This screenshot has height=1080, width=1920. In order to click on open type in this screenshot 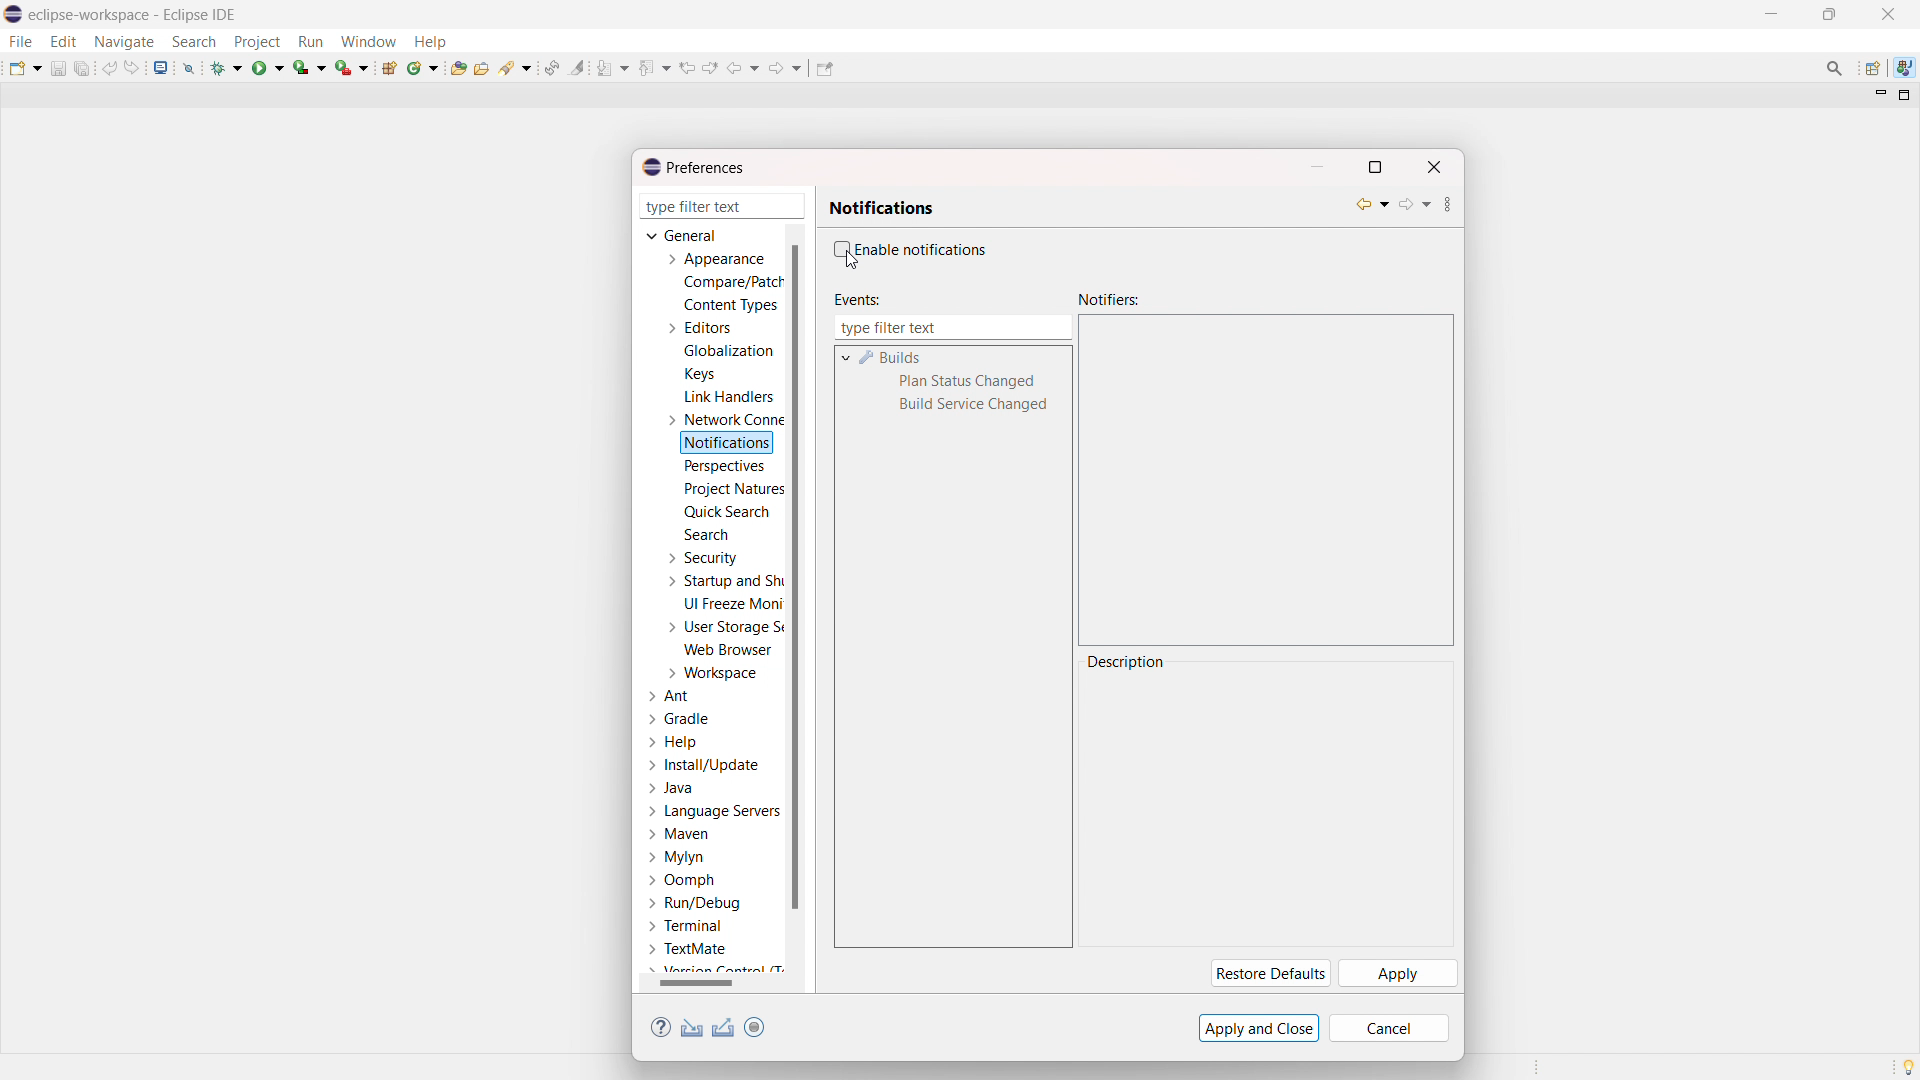, I will do `click(458, 66)`.